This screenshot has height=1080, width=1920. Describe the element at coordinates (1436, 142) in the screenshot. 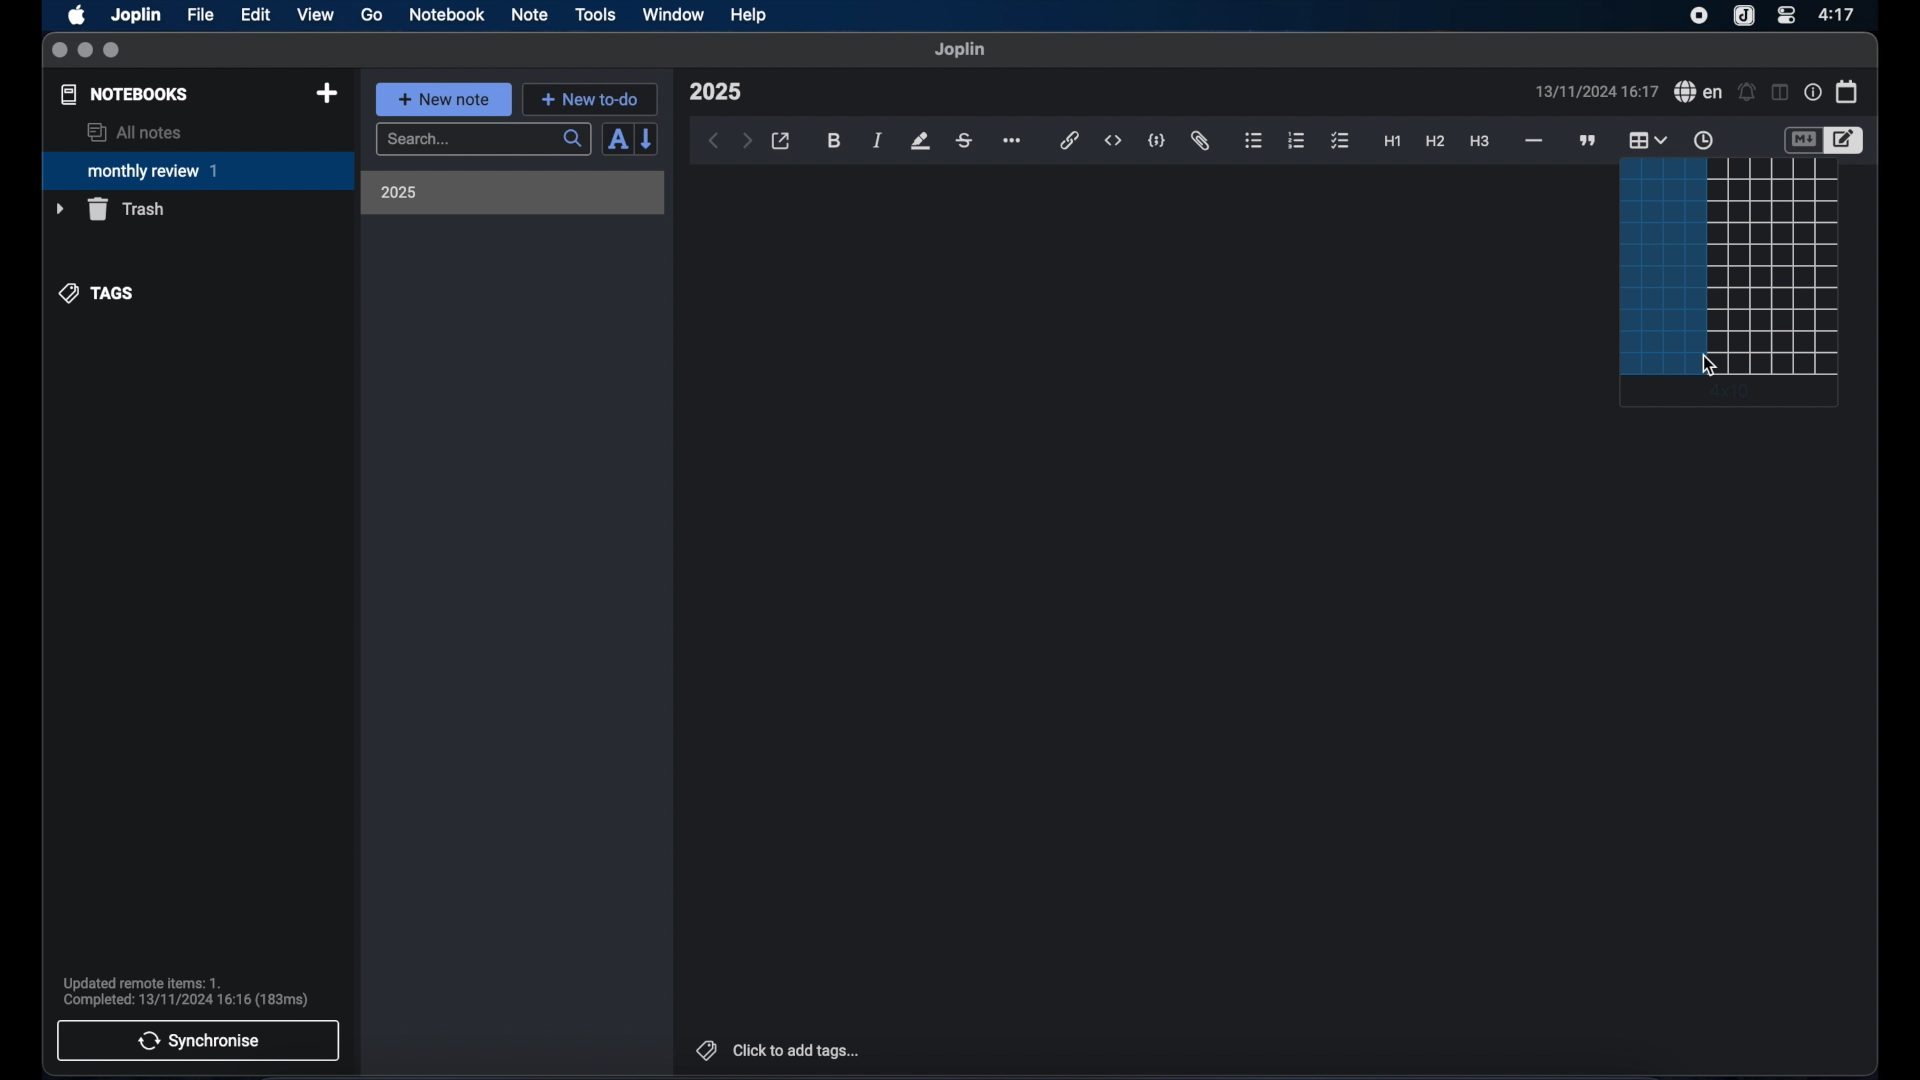

I see `heading 2` at that location.